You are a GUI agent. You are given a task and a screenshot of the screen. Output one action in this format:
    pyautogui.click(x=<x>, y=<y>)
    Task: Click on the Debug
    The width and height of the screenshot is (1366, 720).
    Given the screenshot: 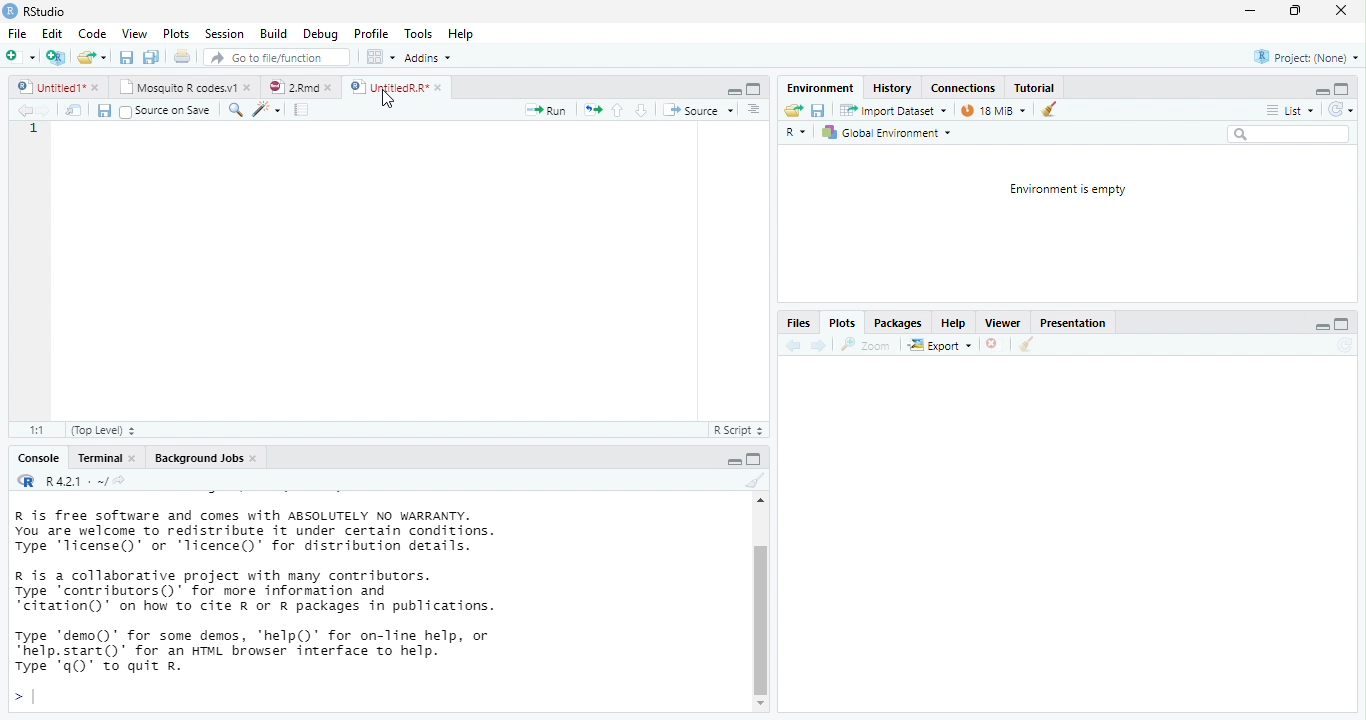 What is the action you would take?
    pyautogui.click(x=320, y=34)
    